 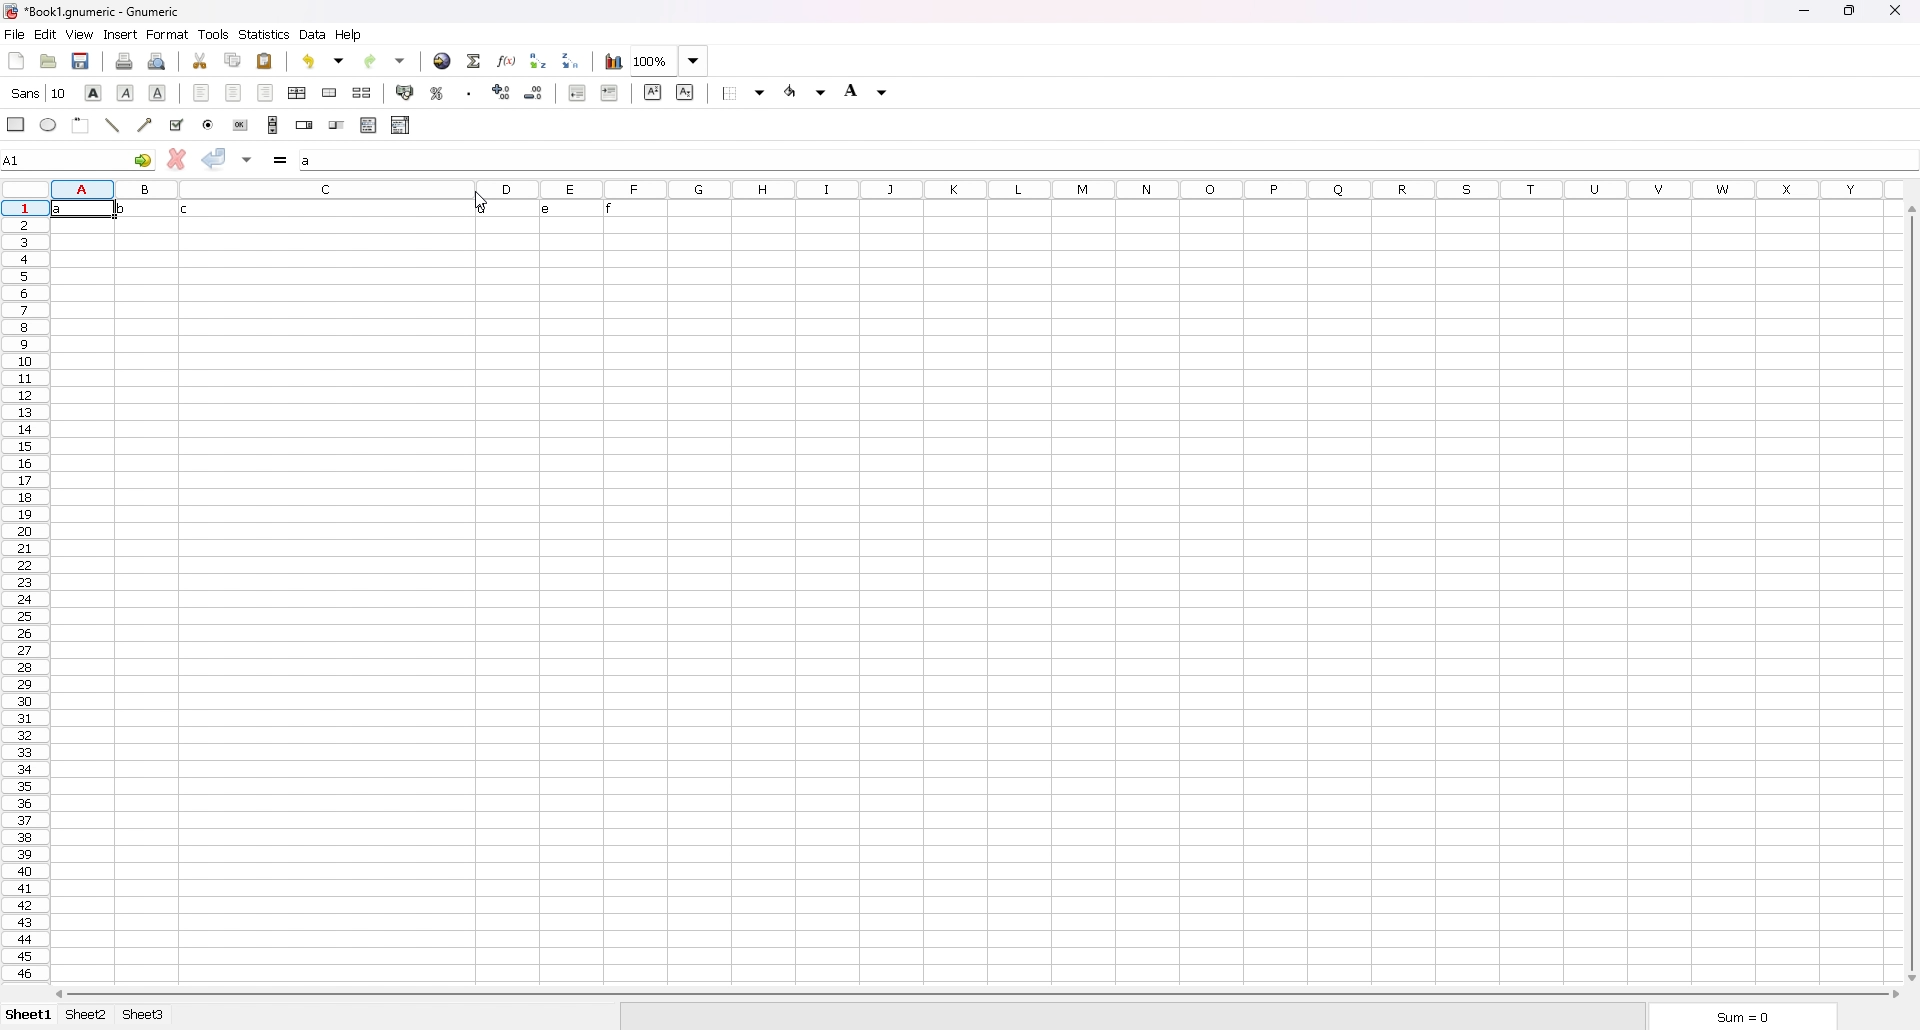 What do you see at coordinates (475, 60) in the screenshot?
I see `summation` at bounding box center [475, 60].